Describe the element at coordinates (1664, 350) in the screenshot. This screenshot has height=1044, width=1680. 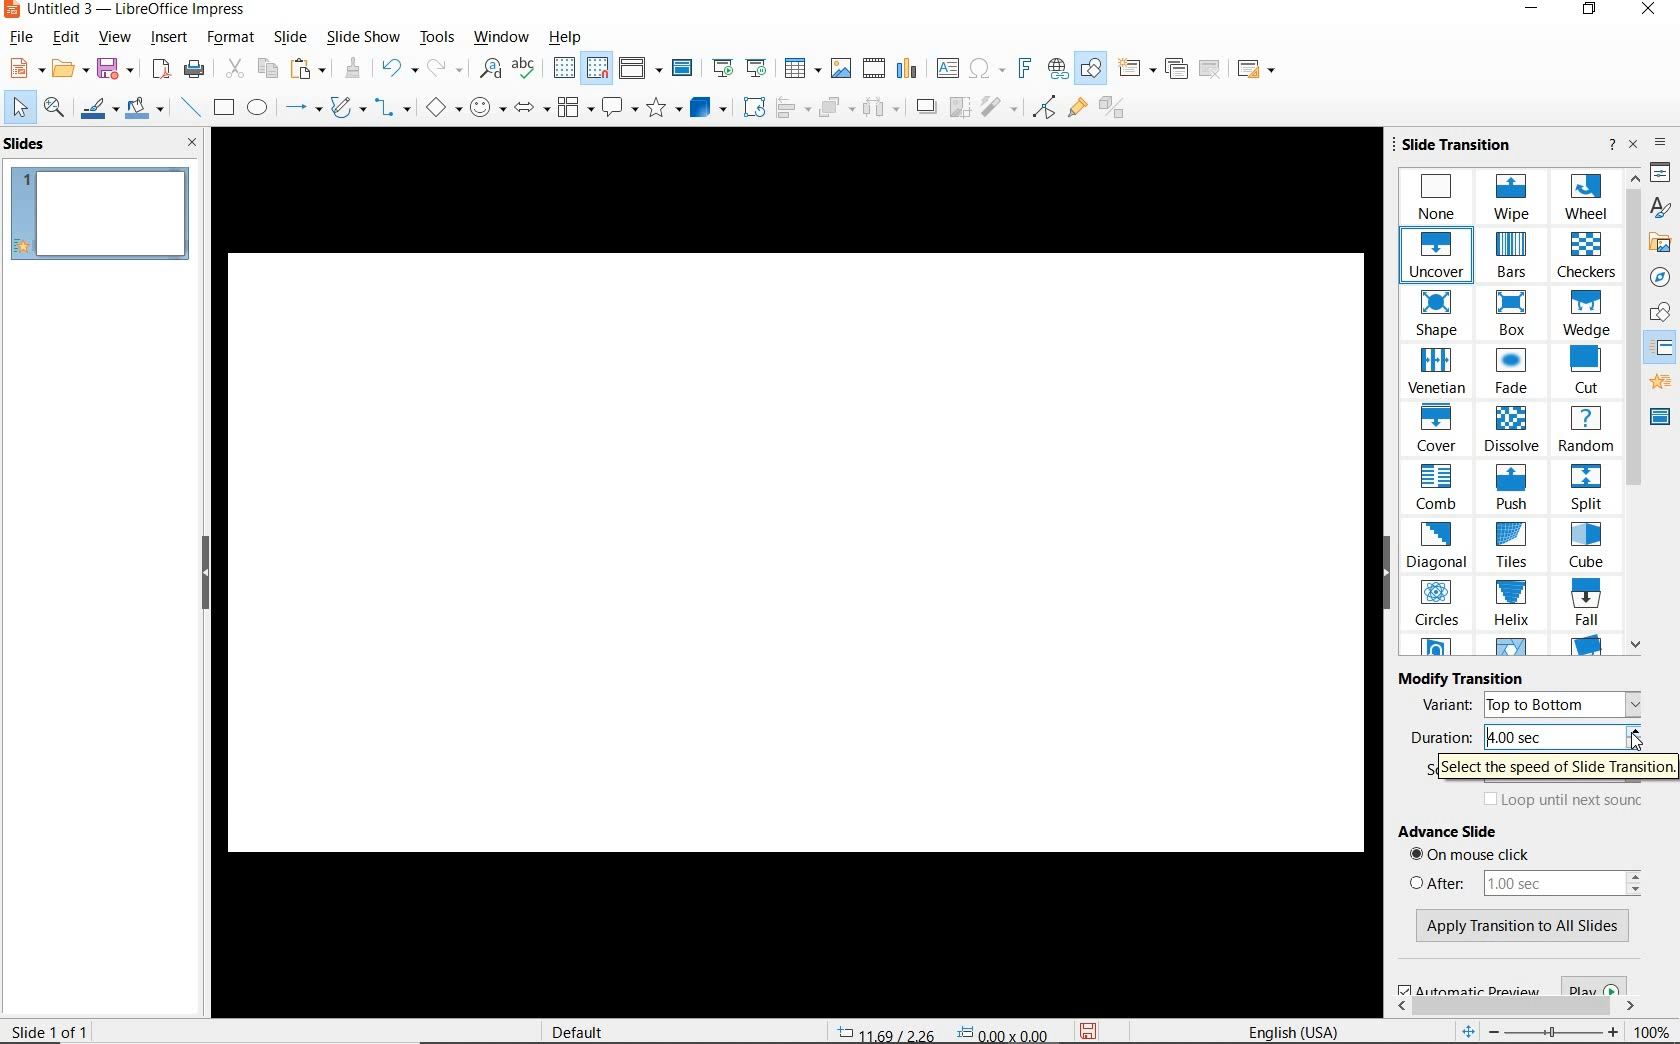
I see `SLIDE TRANSITION` at that location.